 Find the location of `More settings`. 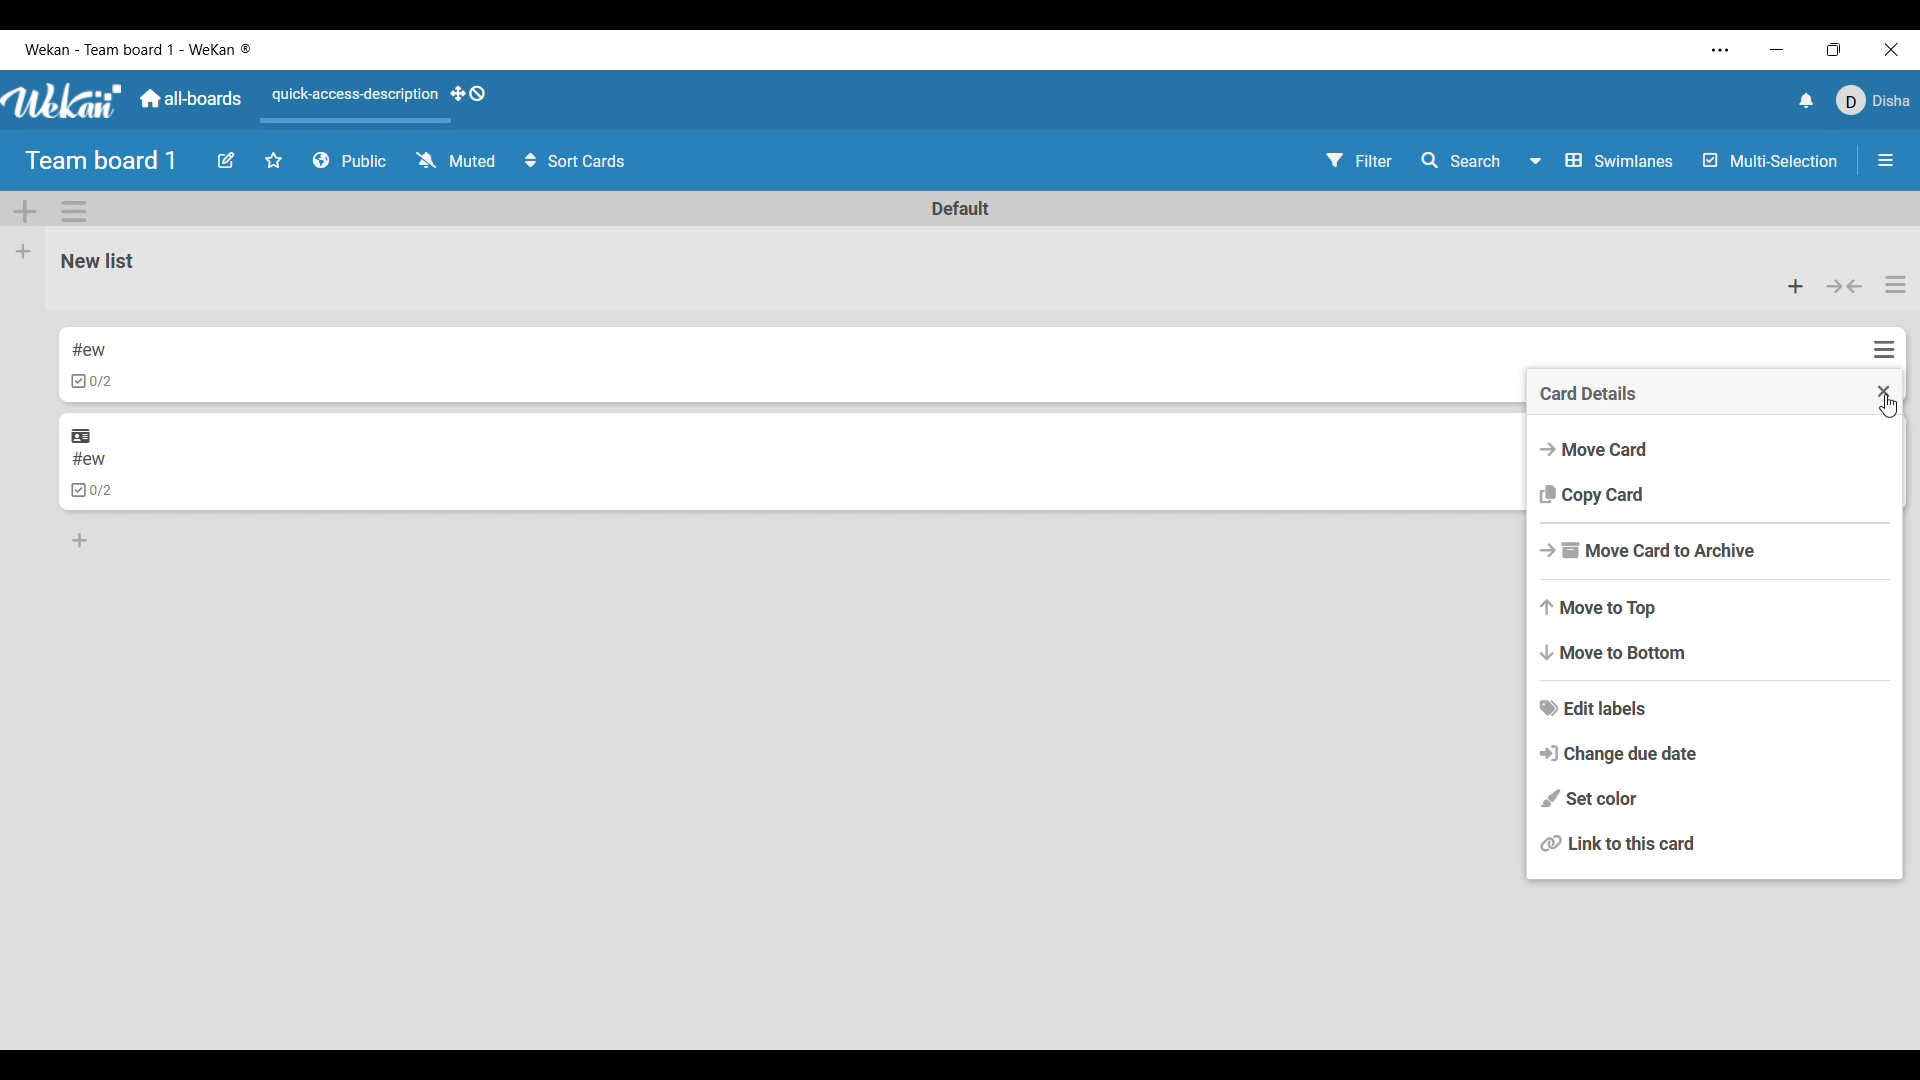

More settings is located at coordinates (1721, 51).